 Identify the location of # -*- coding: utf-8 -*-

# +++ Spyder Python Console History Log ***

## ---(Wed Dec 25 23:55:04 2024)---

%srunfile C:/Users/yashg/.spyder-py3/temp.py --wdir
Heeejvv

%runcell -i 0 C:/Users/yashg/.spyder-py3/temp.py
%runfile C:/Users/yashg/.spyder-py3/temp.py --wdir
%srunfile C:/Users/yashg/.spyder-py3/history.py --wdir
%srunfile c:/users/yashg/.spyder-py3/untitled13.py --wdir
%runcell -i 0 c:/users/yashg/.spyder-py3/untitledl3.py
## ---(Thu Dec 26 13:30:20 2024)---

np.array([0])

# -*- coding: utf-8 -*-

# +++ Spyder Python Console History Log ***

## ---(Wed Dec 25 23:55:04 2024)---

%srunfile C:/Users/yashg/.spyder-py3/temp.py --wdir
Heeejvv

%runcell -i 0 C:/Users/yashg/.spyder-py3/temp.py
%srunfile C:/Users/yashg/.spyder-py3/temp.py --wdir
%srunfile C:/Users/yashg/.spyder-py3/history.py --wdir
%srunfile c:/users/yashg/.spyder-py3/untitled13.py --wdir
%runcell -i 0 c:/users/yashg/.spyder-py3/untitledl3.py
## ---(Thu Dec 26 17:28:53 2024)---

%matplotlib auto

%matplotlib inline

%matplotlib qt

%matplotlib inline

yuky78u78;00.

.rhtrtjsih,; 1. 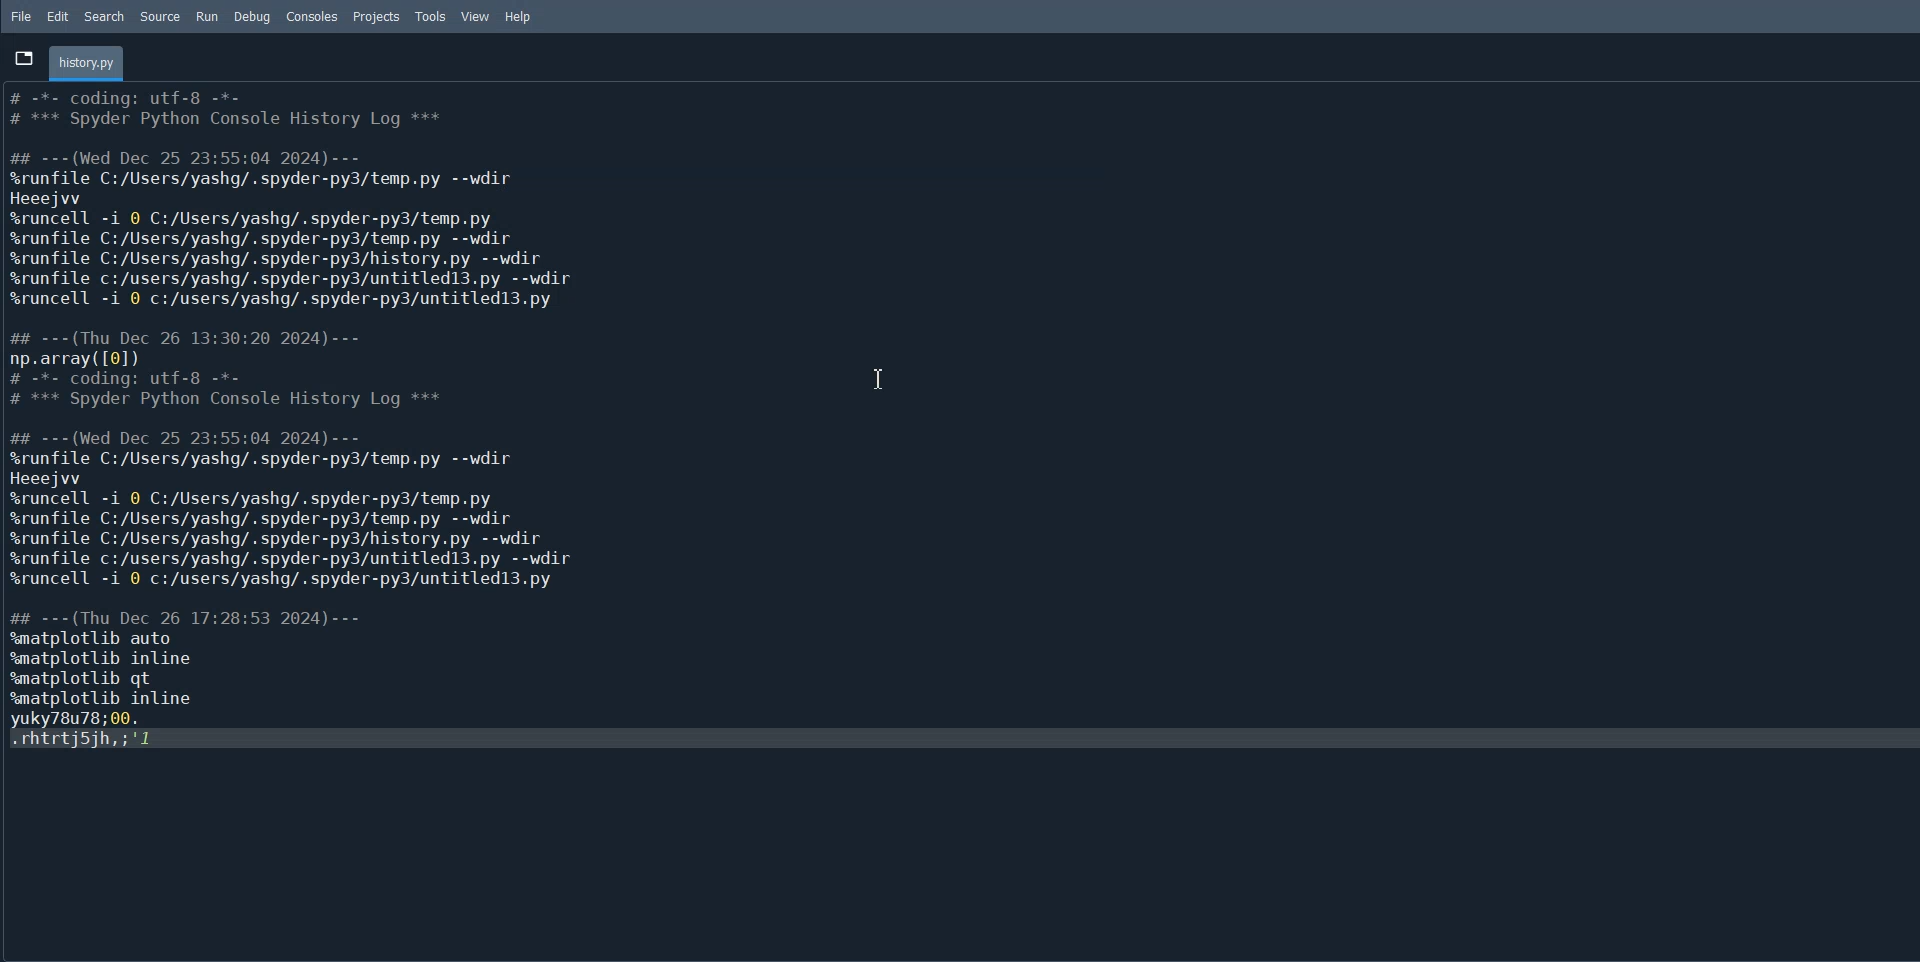
(344, 430).